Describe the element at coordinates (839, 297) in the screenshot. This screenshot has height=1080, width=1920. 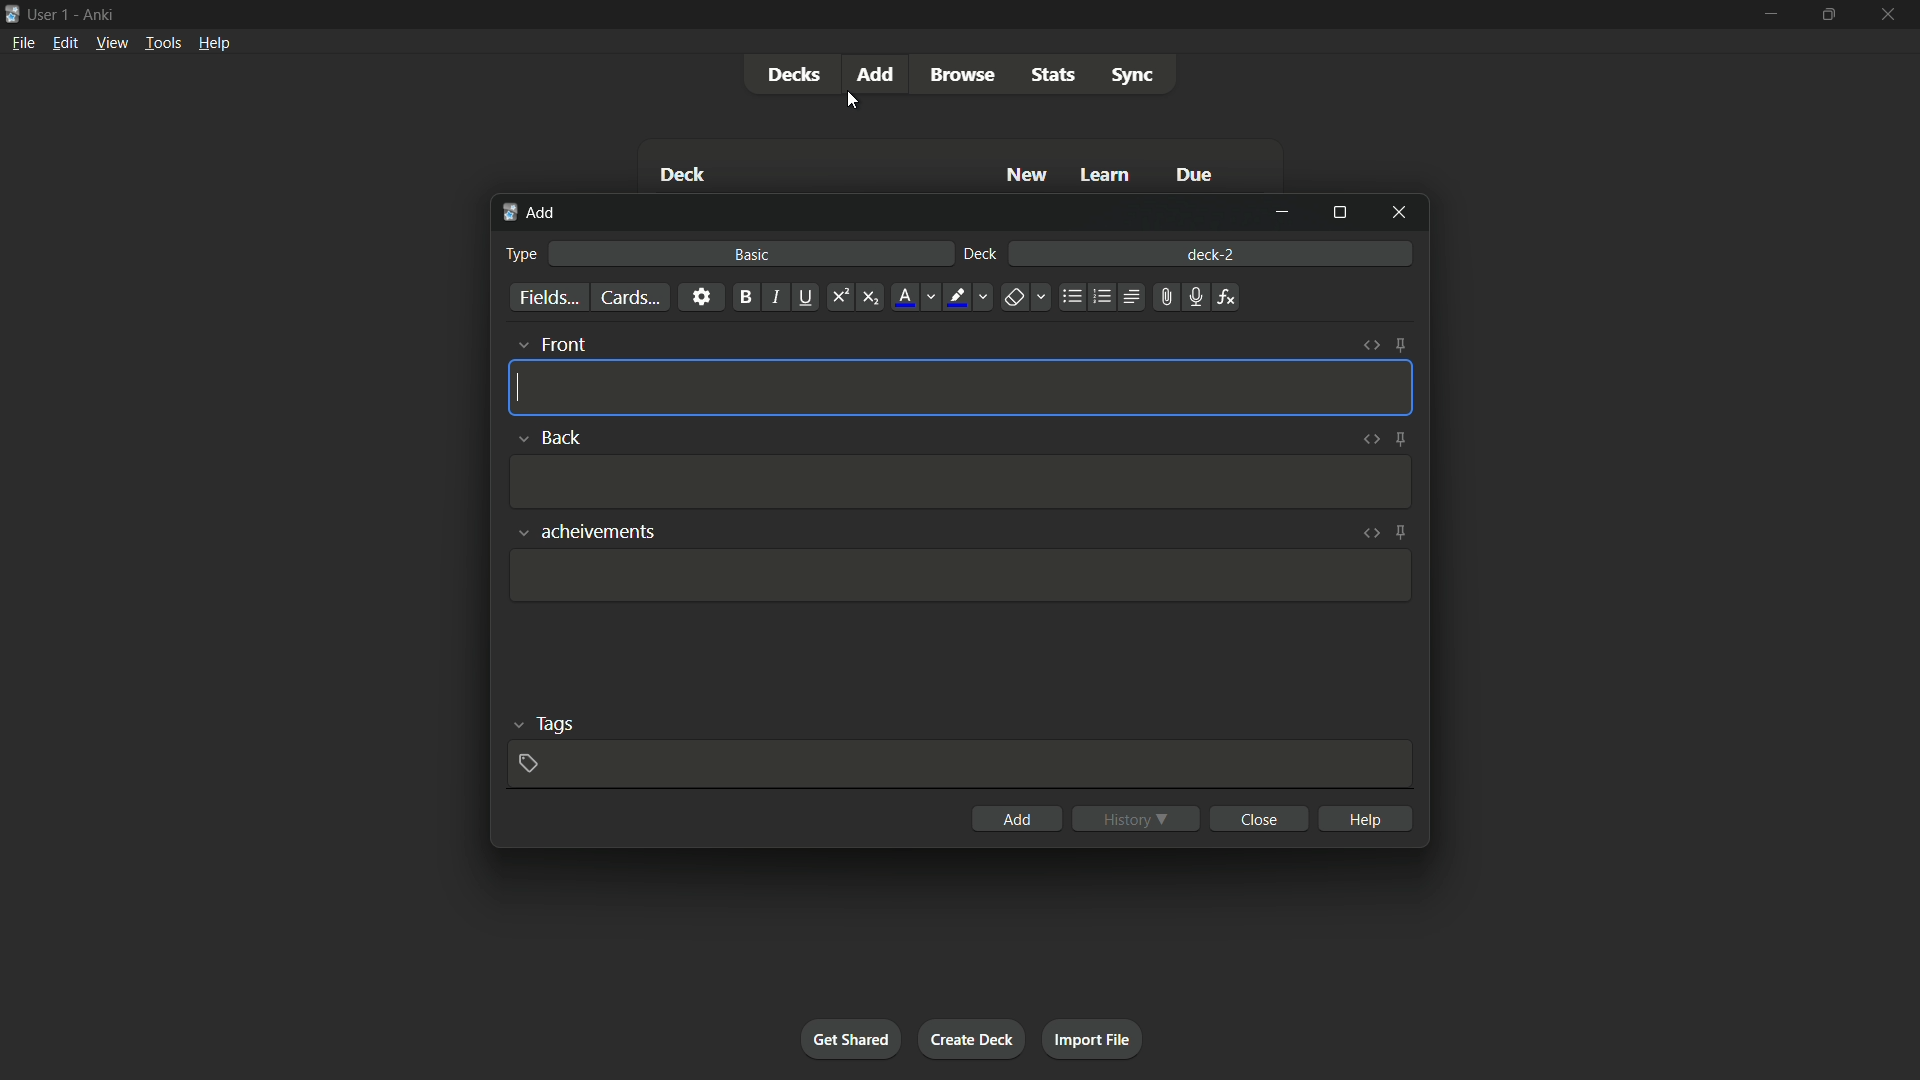
I see `superscript` at that location.